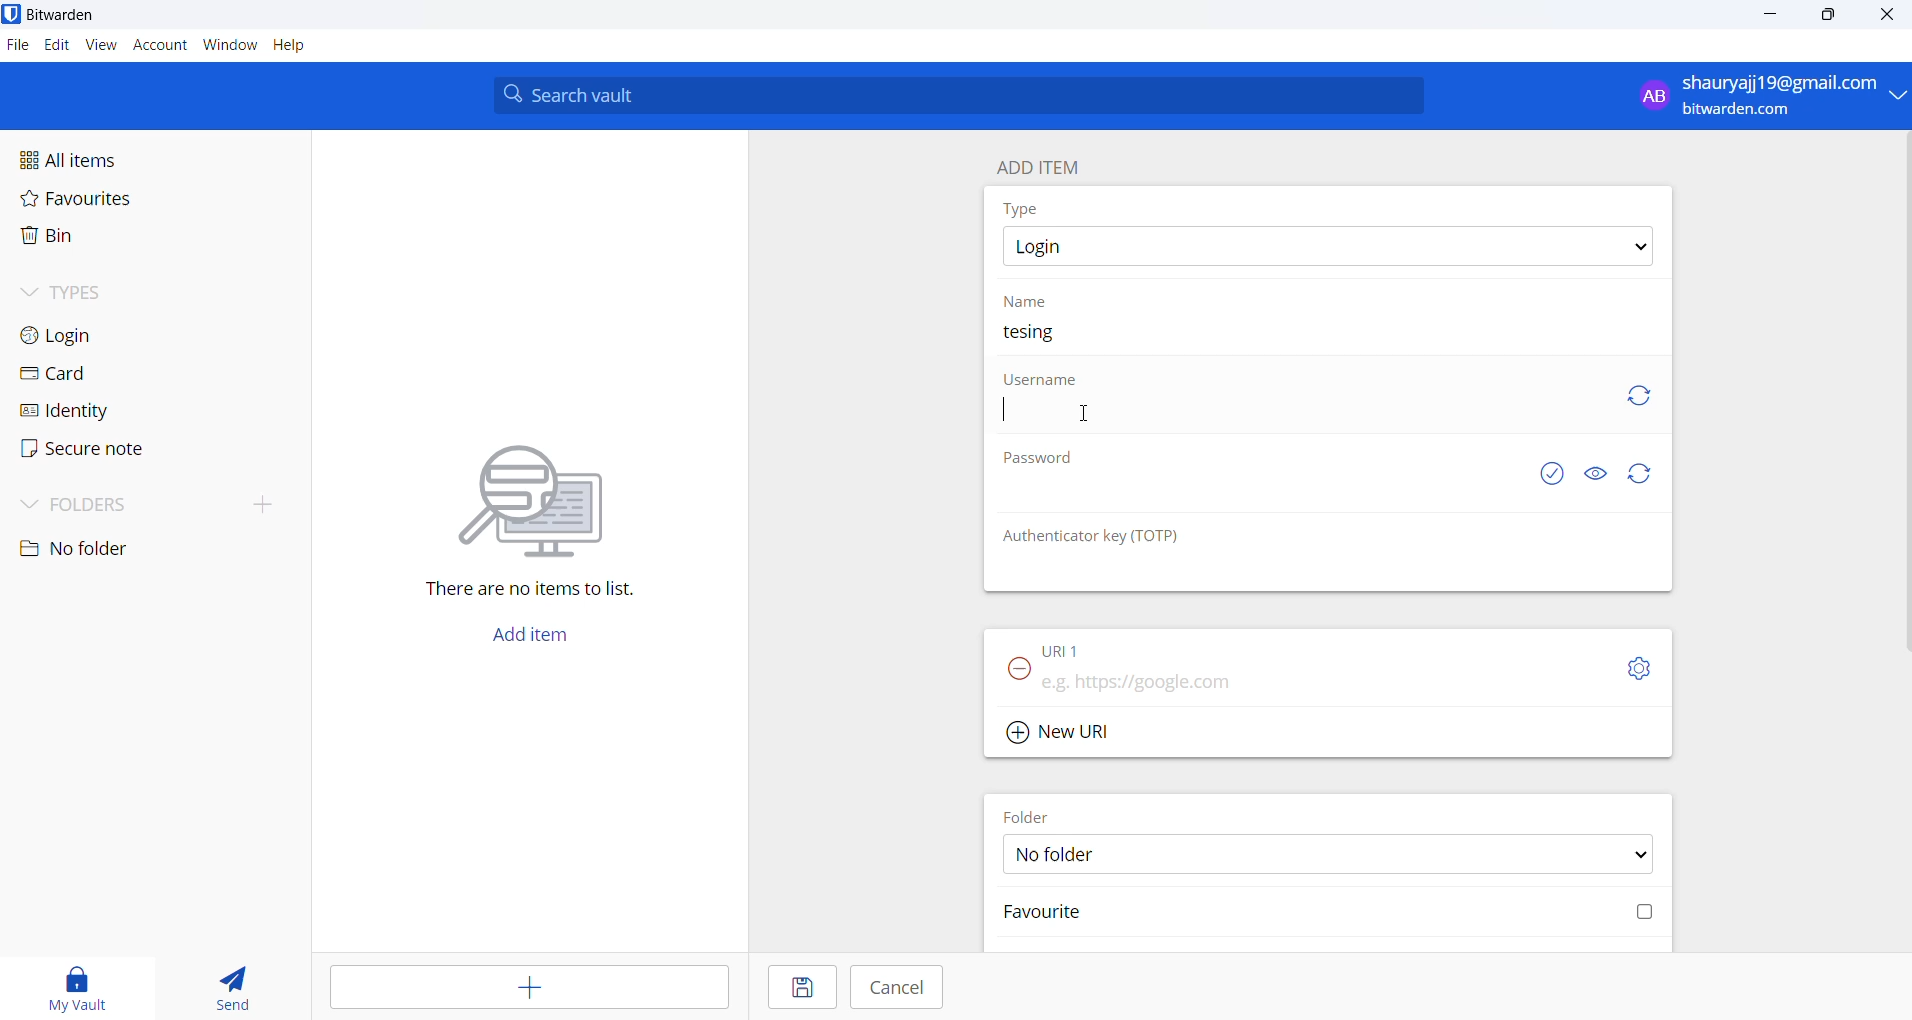 The height and width of the screenshot is (1020, 1912). Describe the element at coordinates (1069, 731) in the screenshot. I see `add new URL` at that location.